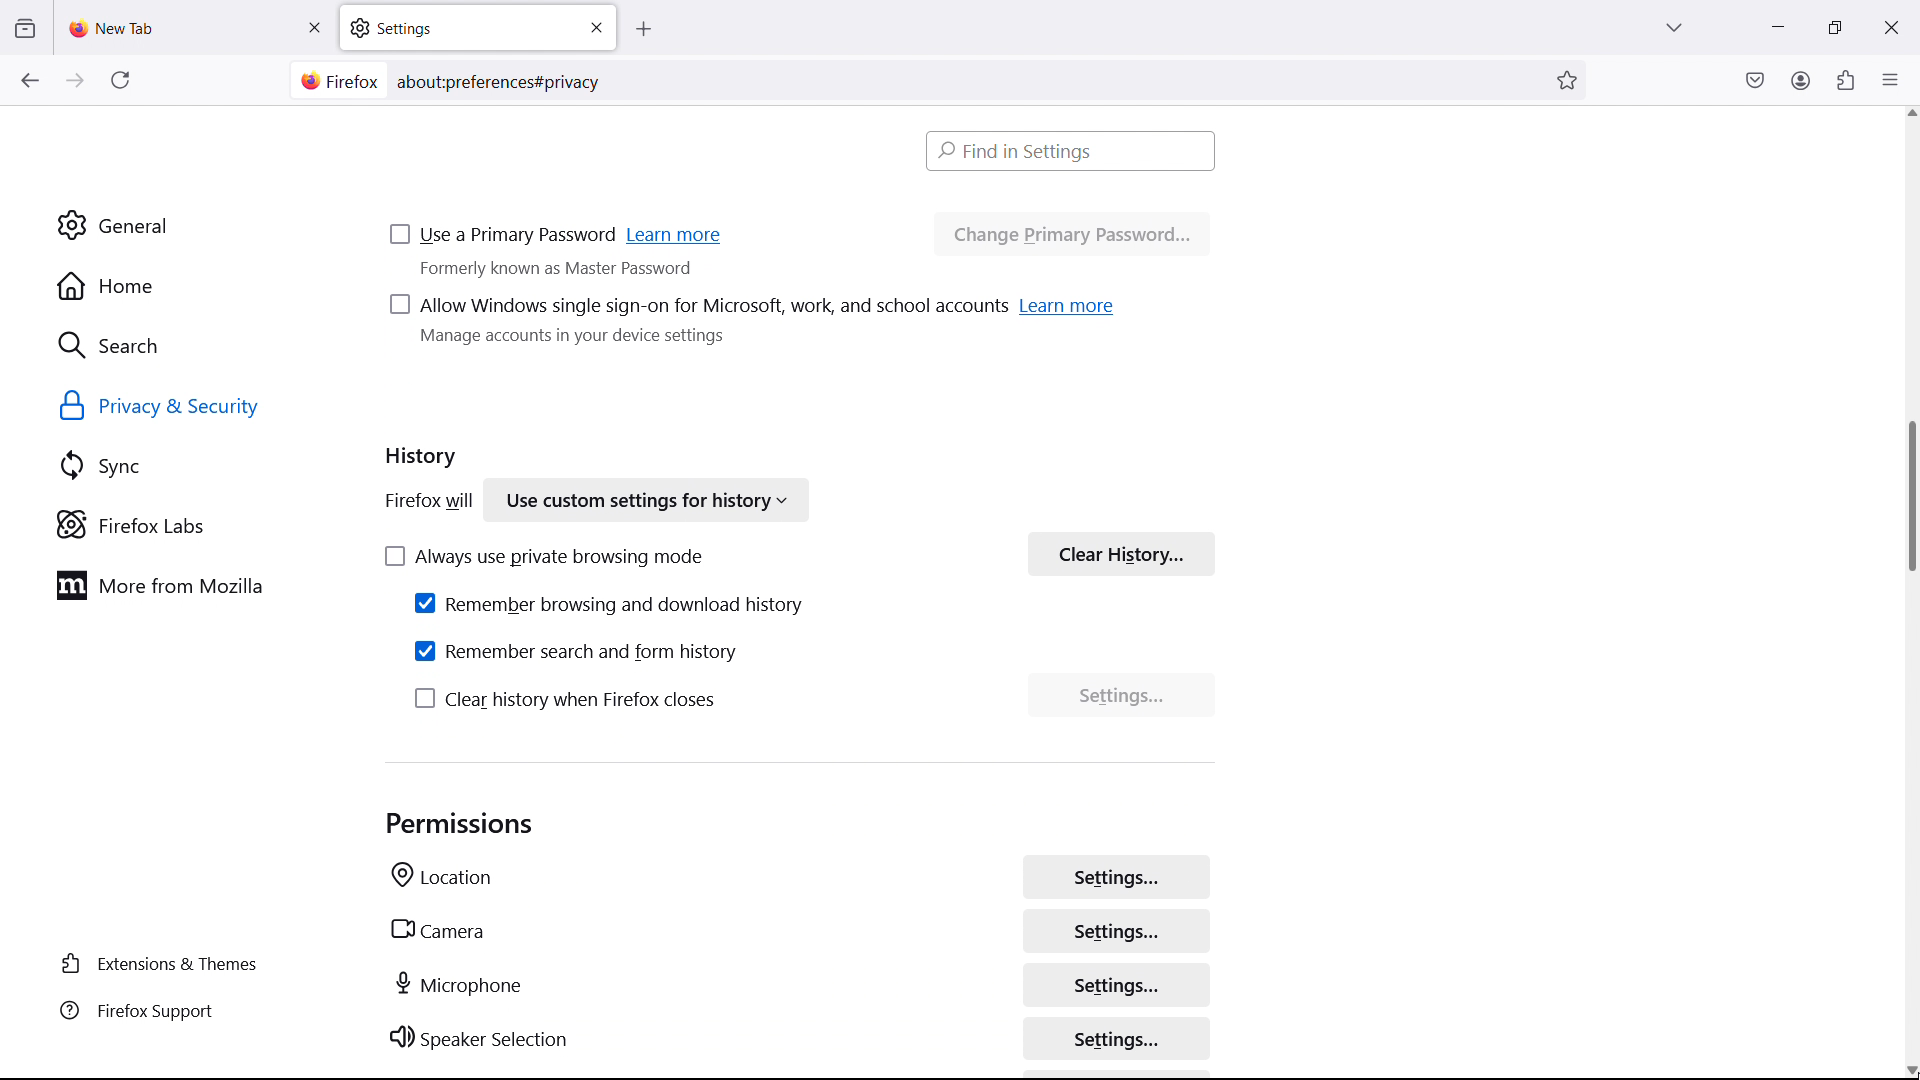 This screenshot has width=1920, height=1080. Describe the element at coordinates (1890, 24) in the screenshot. I see `close` at that location.